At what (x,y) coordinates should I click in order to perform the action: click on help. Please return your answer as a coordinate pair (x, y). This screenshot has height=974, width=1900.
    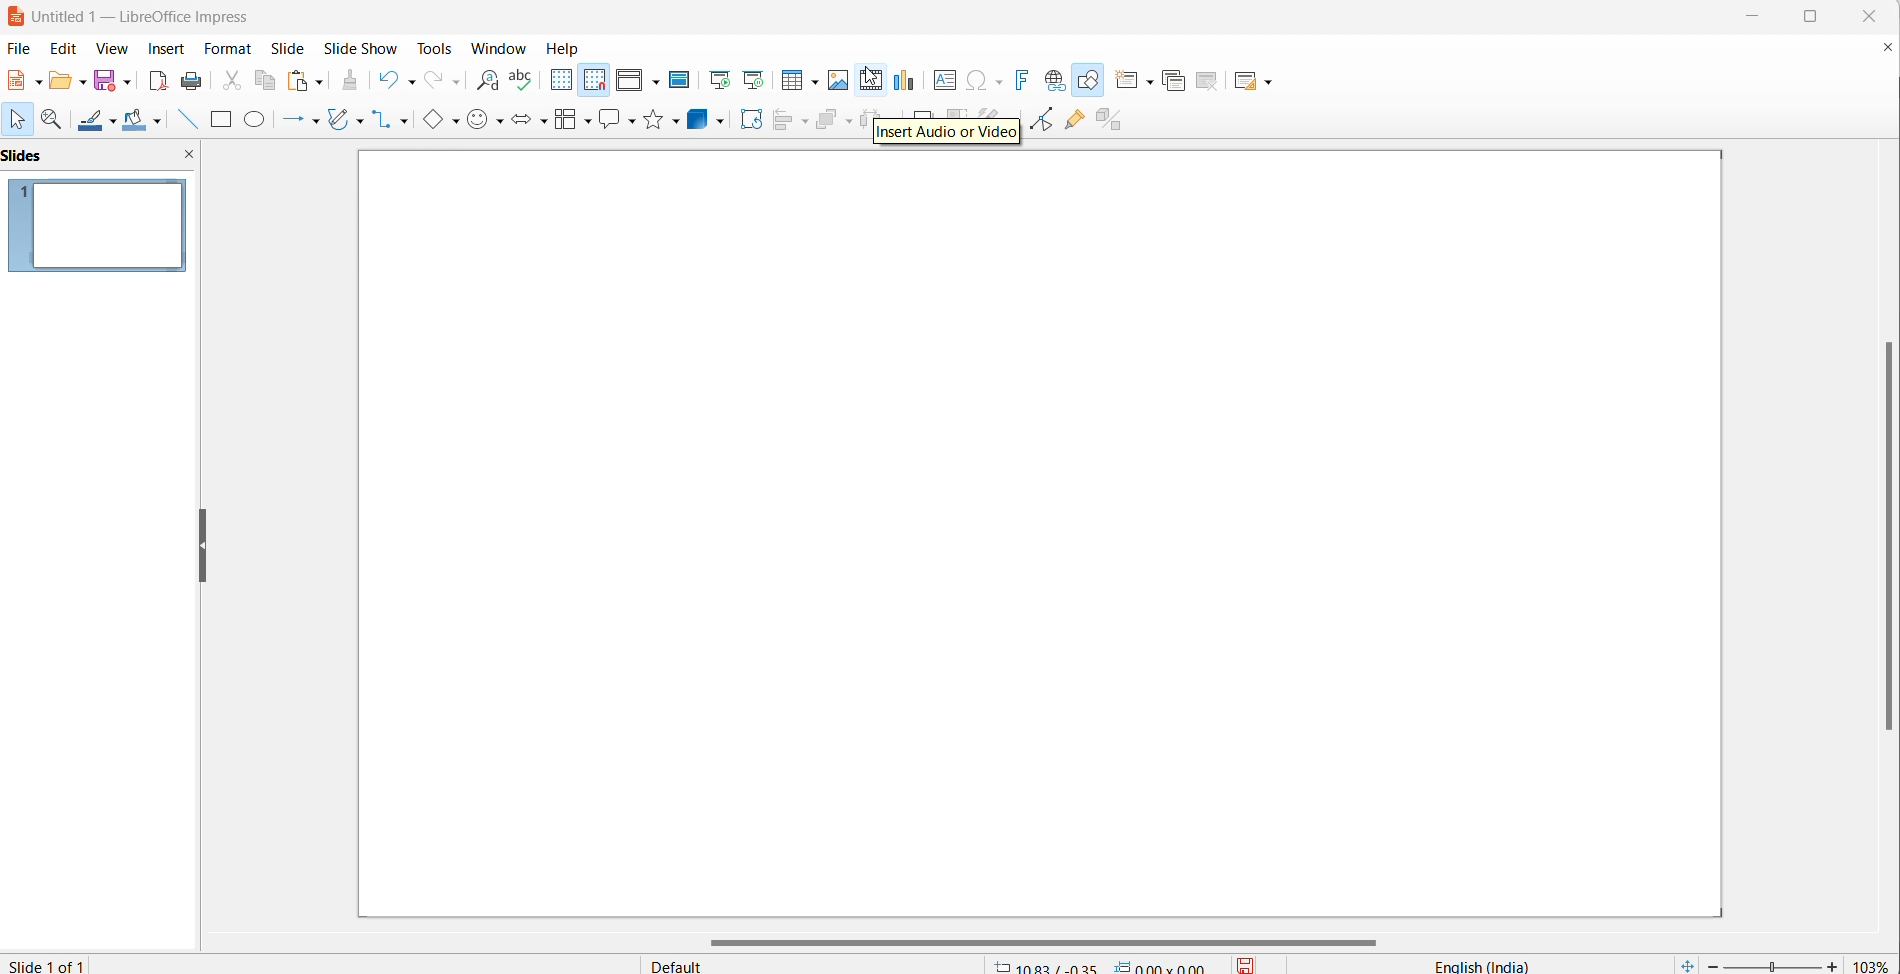
    Looking at the image, I should click on (566, 47).